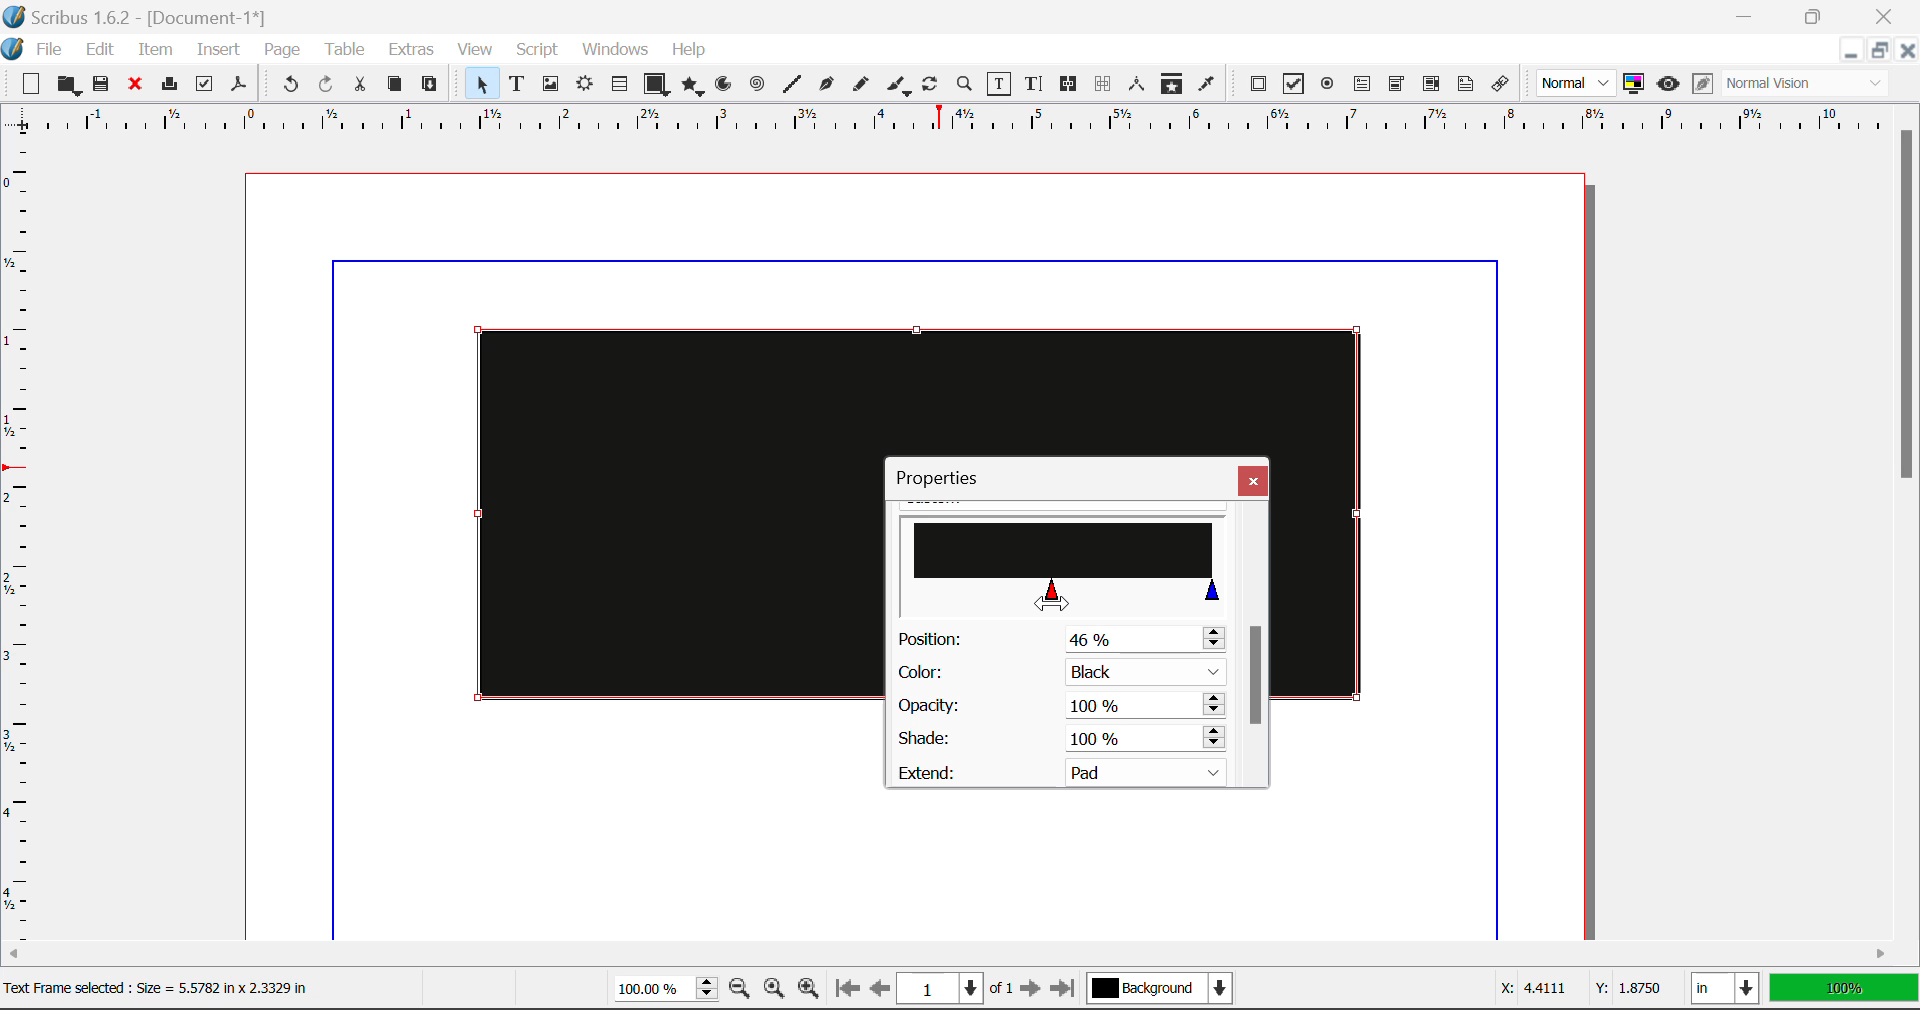 This screenshot has width=1920, height=1010. I want to click on PDF Checkbox, so click(1292, 84).